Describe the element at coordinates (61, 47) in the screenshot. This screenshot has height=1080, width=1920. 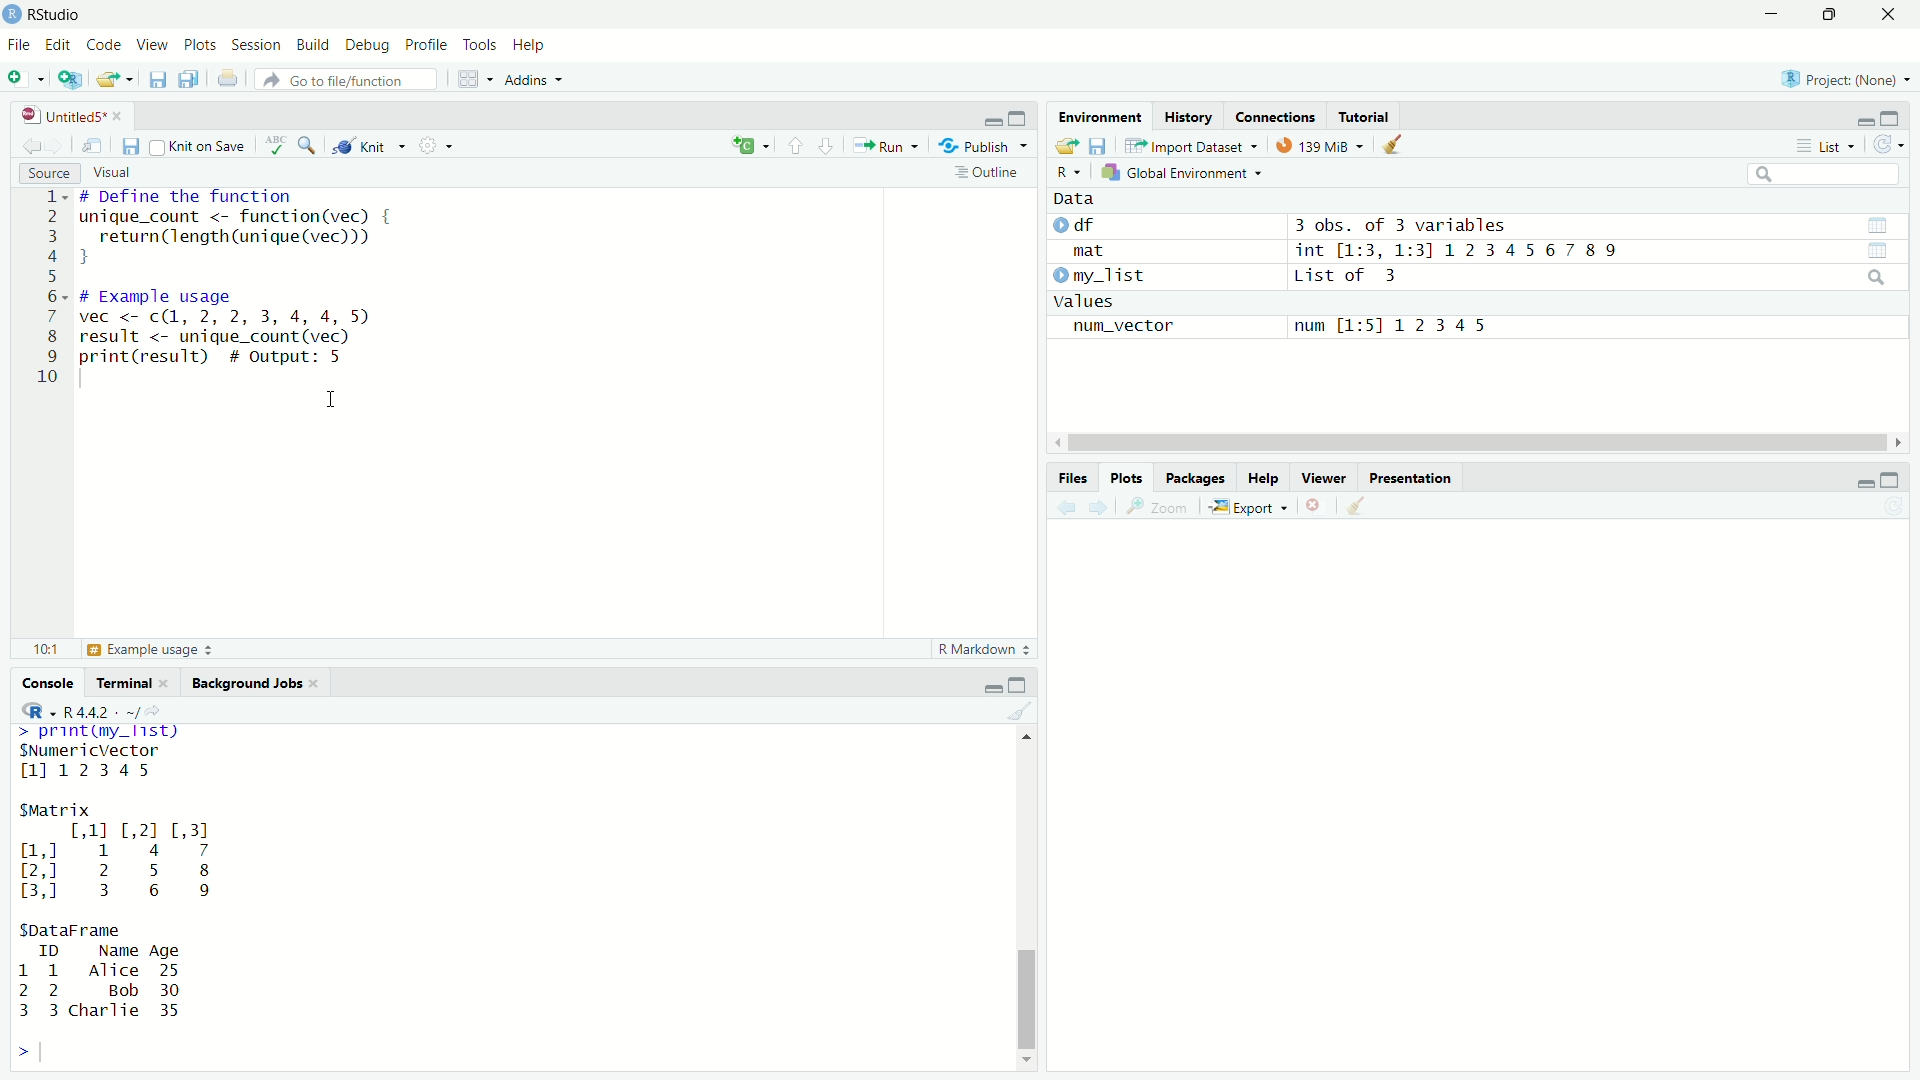
I see `Edit` at that location.